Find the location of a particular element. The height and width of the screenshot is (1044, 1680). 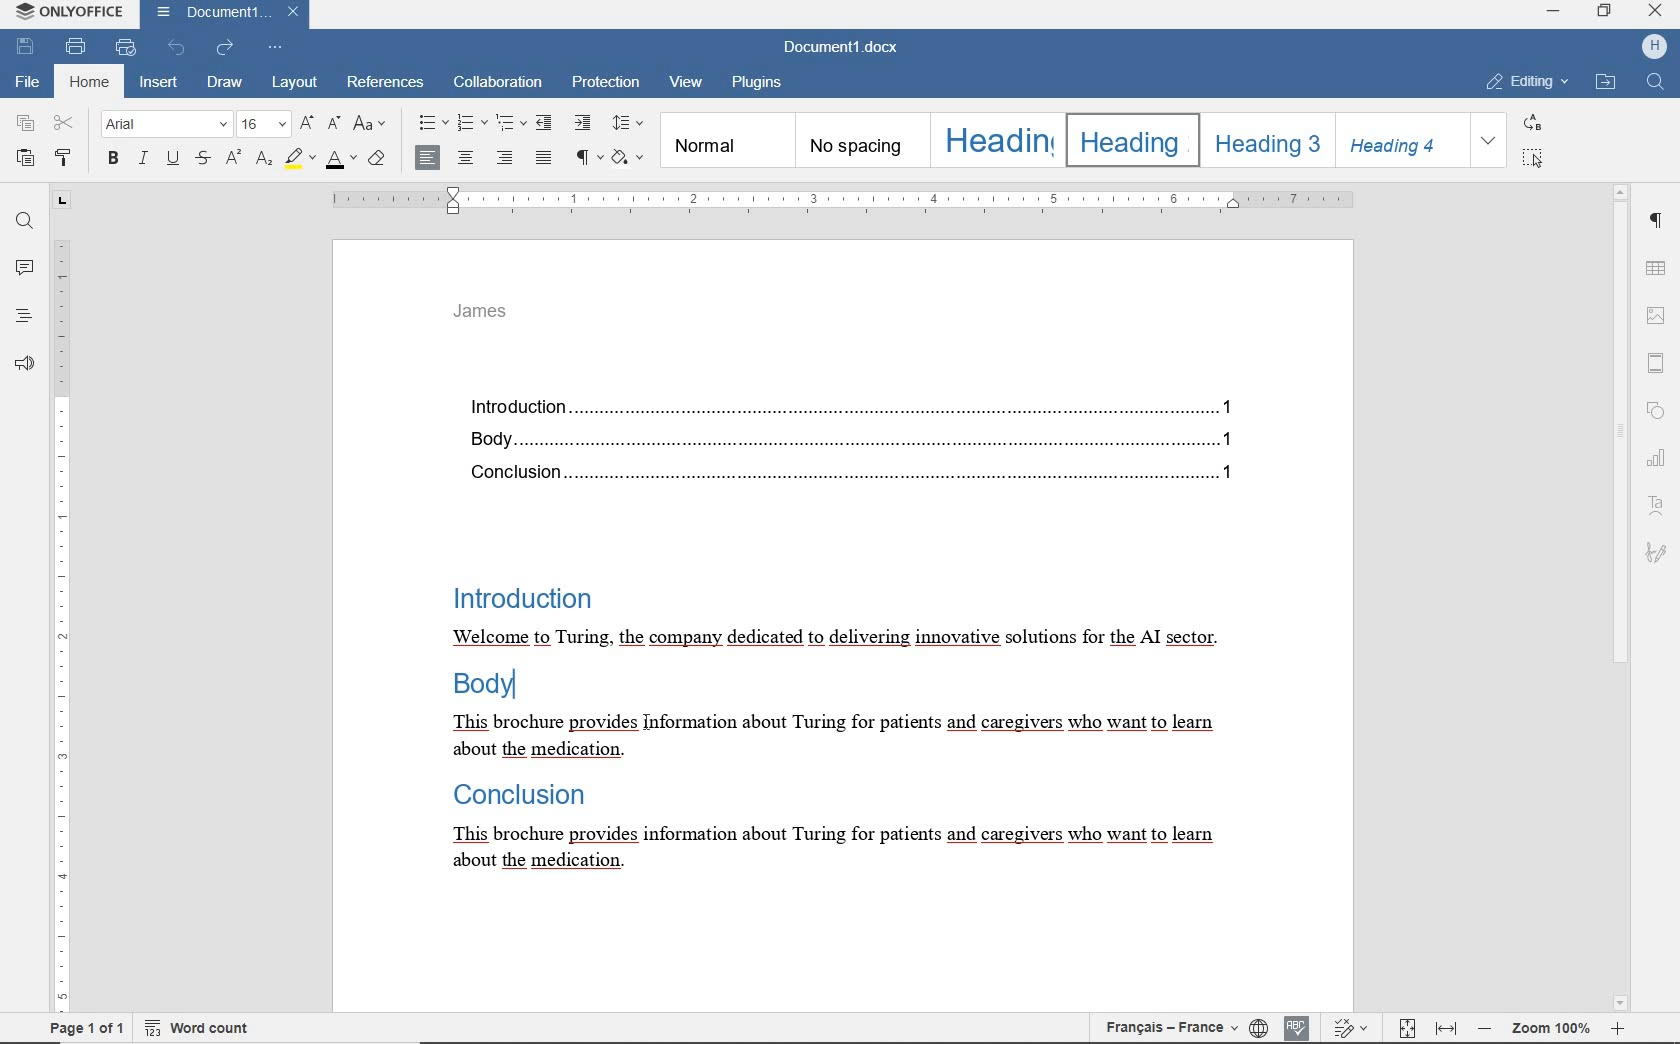

NUMBERING is located at coordinates (470, 124).